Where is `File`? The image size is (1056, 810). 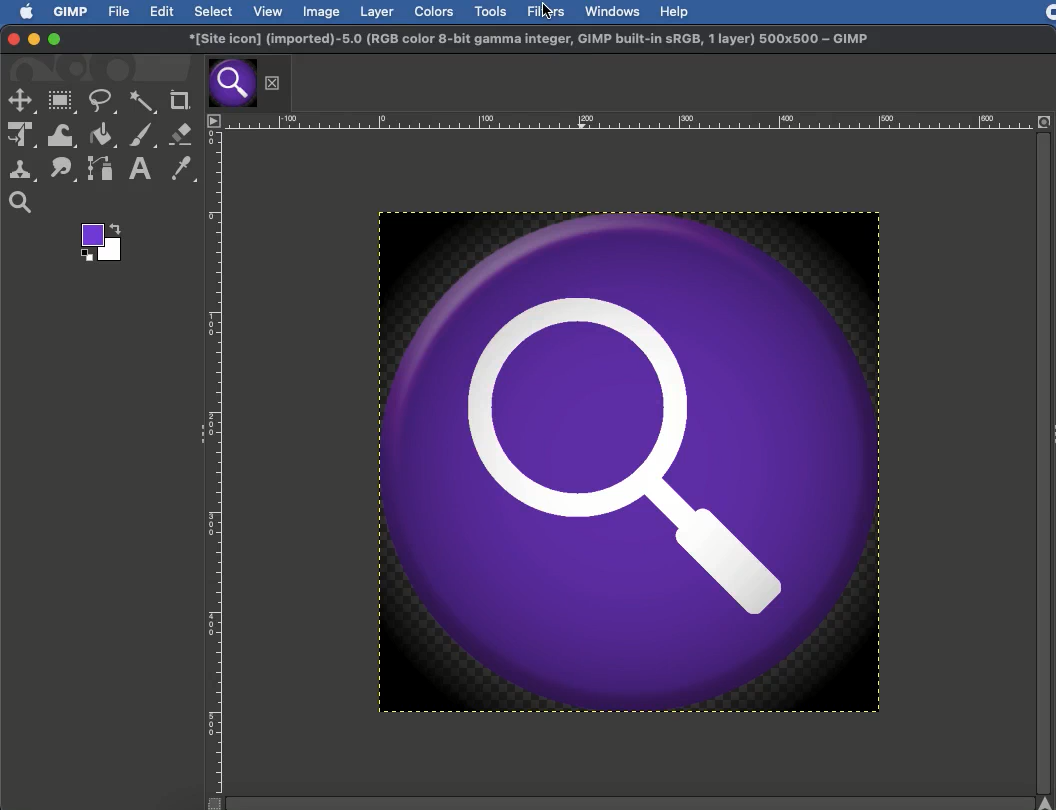 File is located at coordinates (120, 12).